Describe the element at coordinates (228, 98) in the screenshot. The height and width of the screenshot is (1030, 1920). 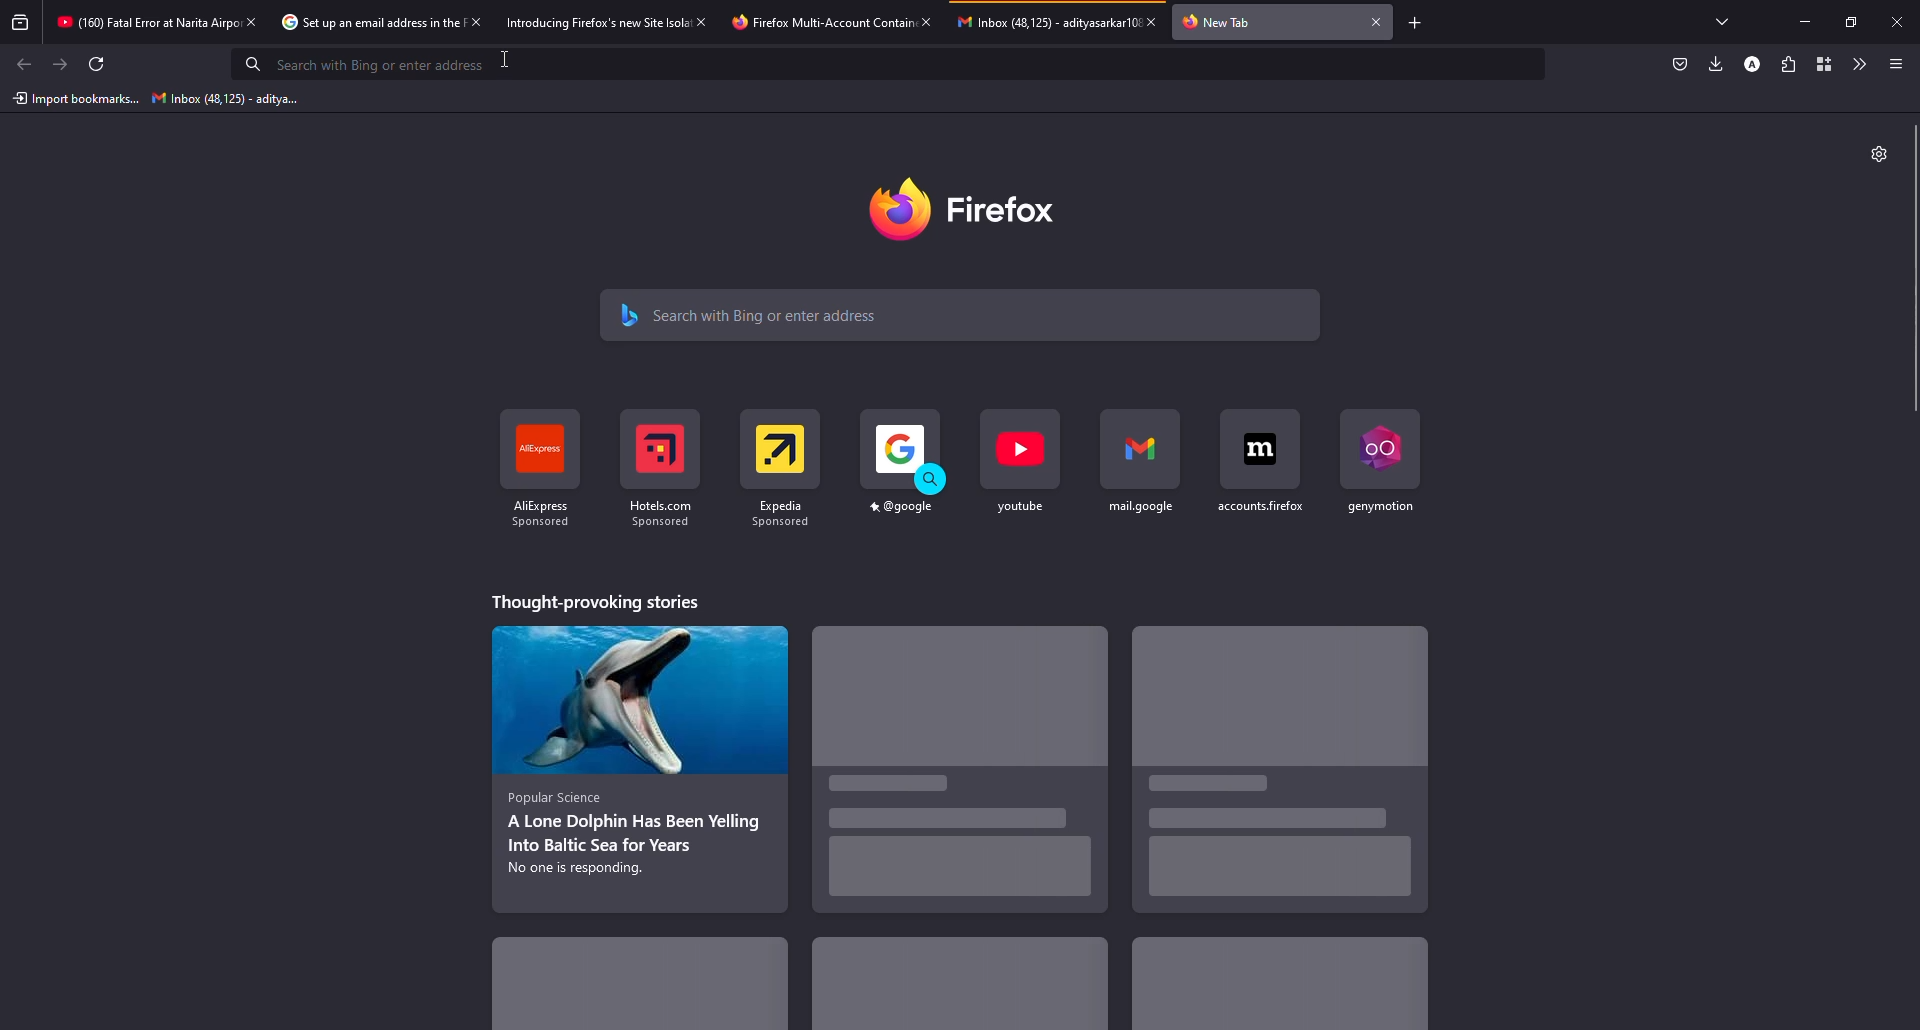
I see `inbox` at that location.